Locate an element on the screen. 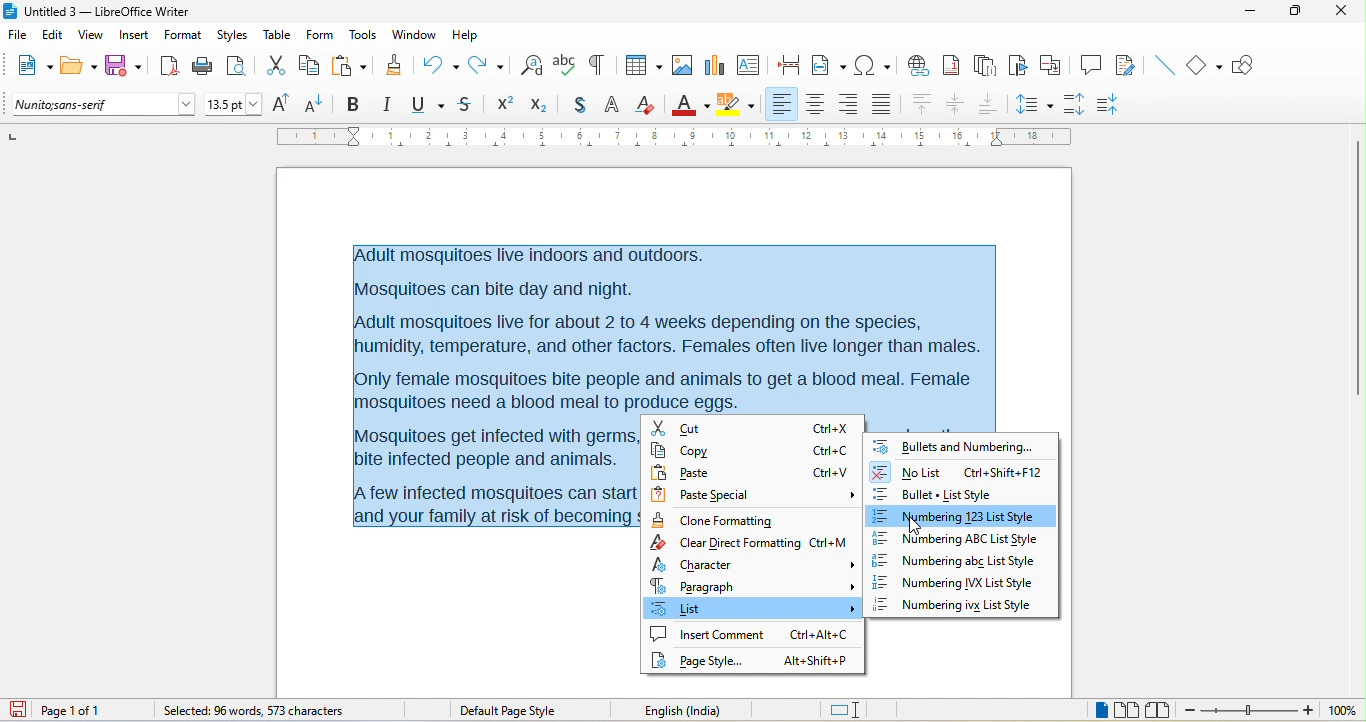 Image resolution: width=1366 pixels, height=722 pixels. new is located at coordinates (32, 64).